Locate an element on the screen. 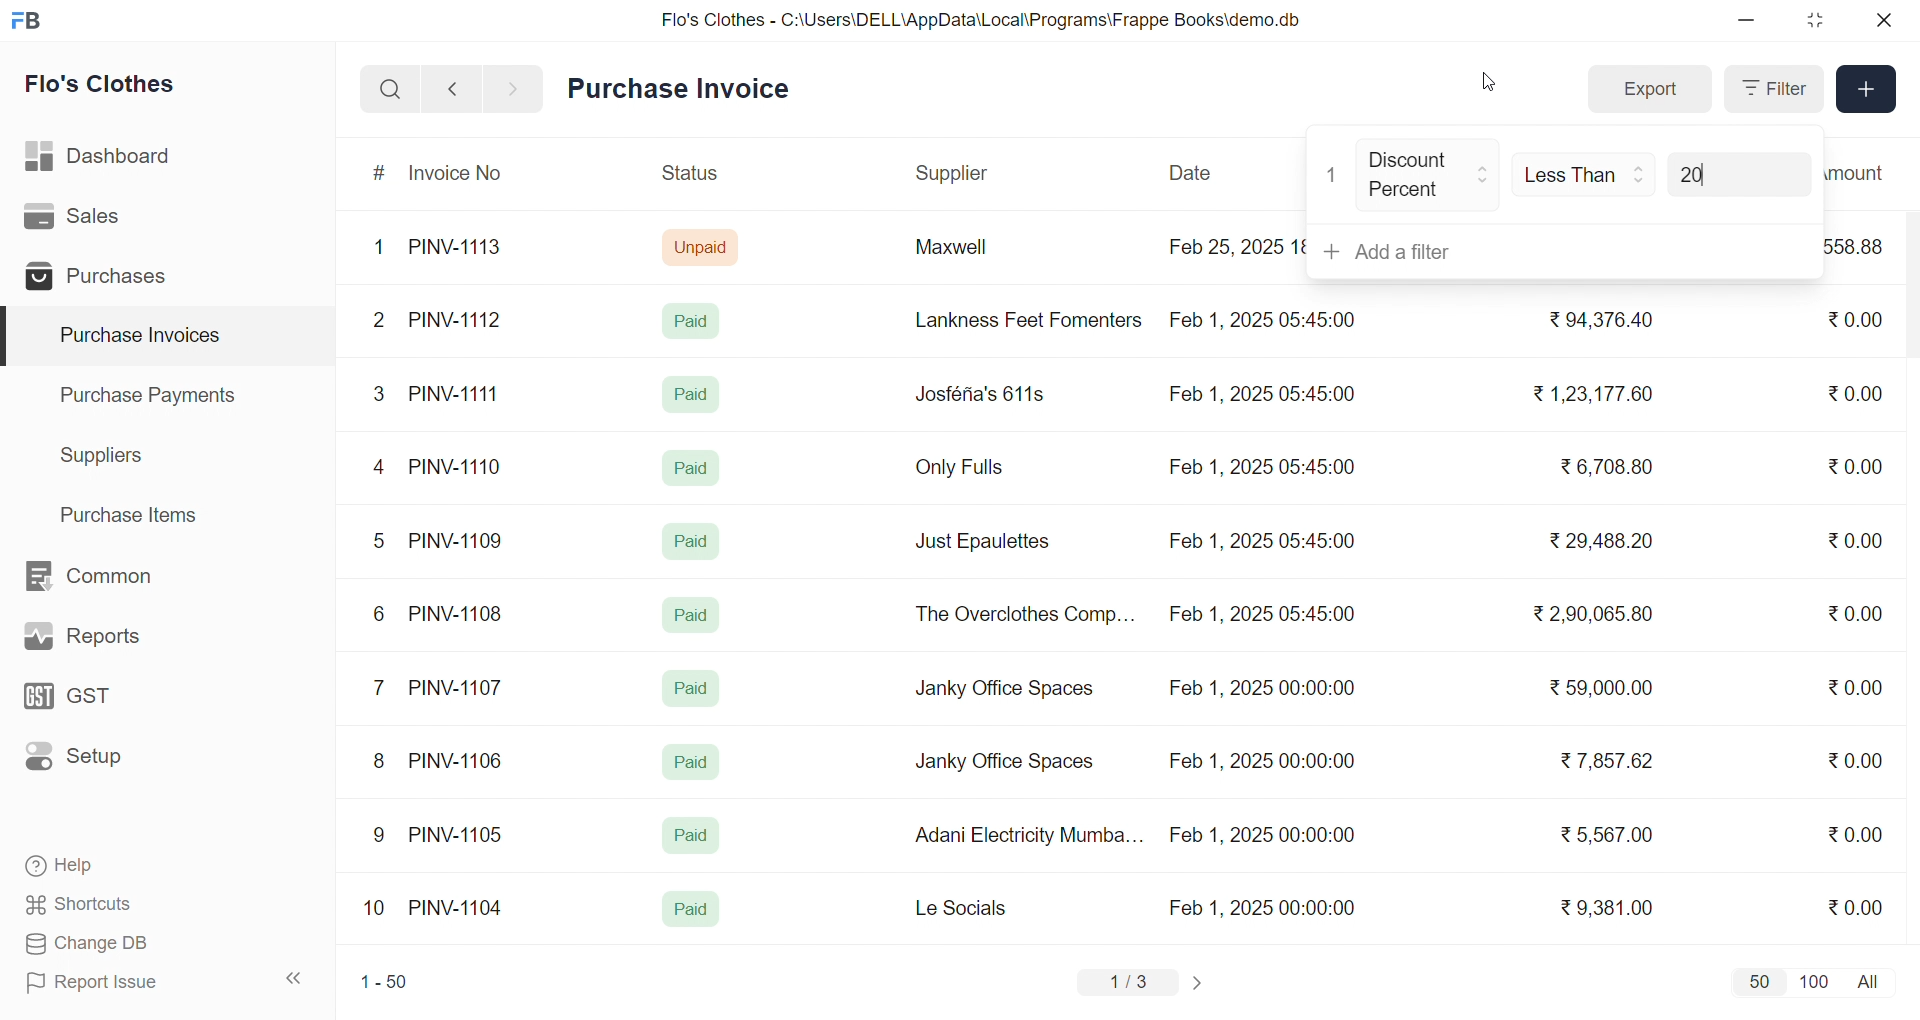 The image size is (1920, 1020). Feb 1, 2025 05:45:00 is located at coordinates (1265, 616).